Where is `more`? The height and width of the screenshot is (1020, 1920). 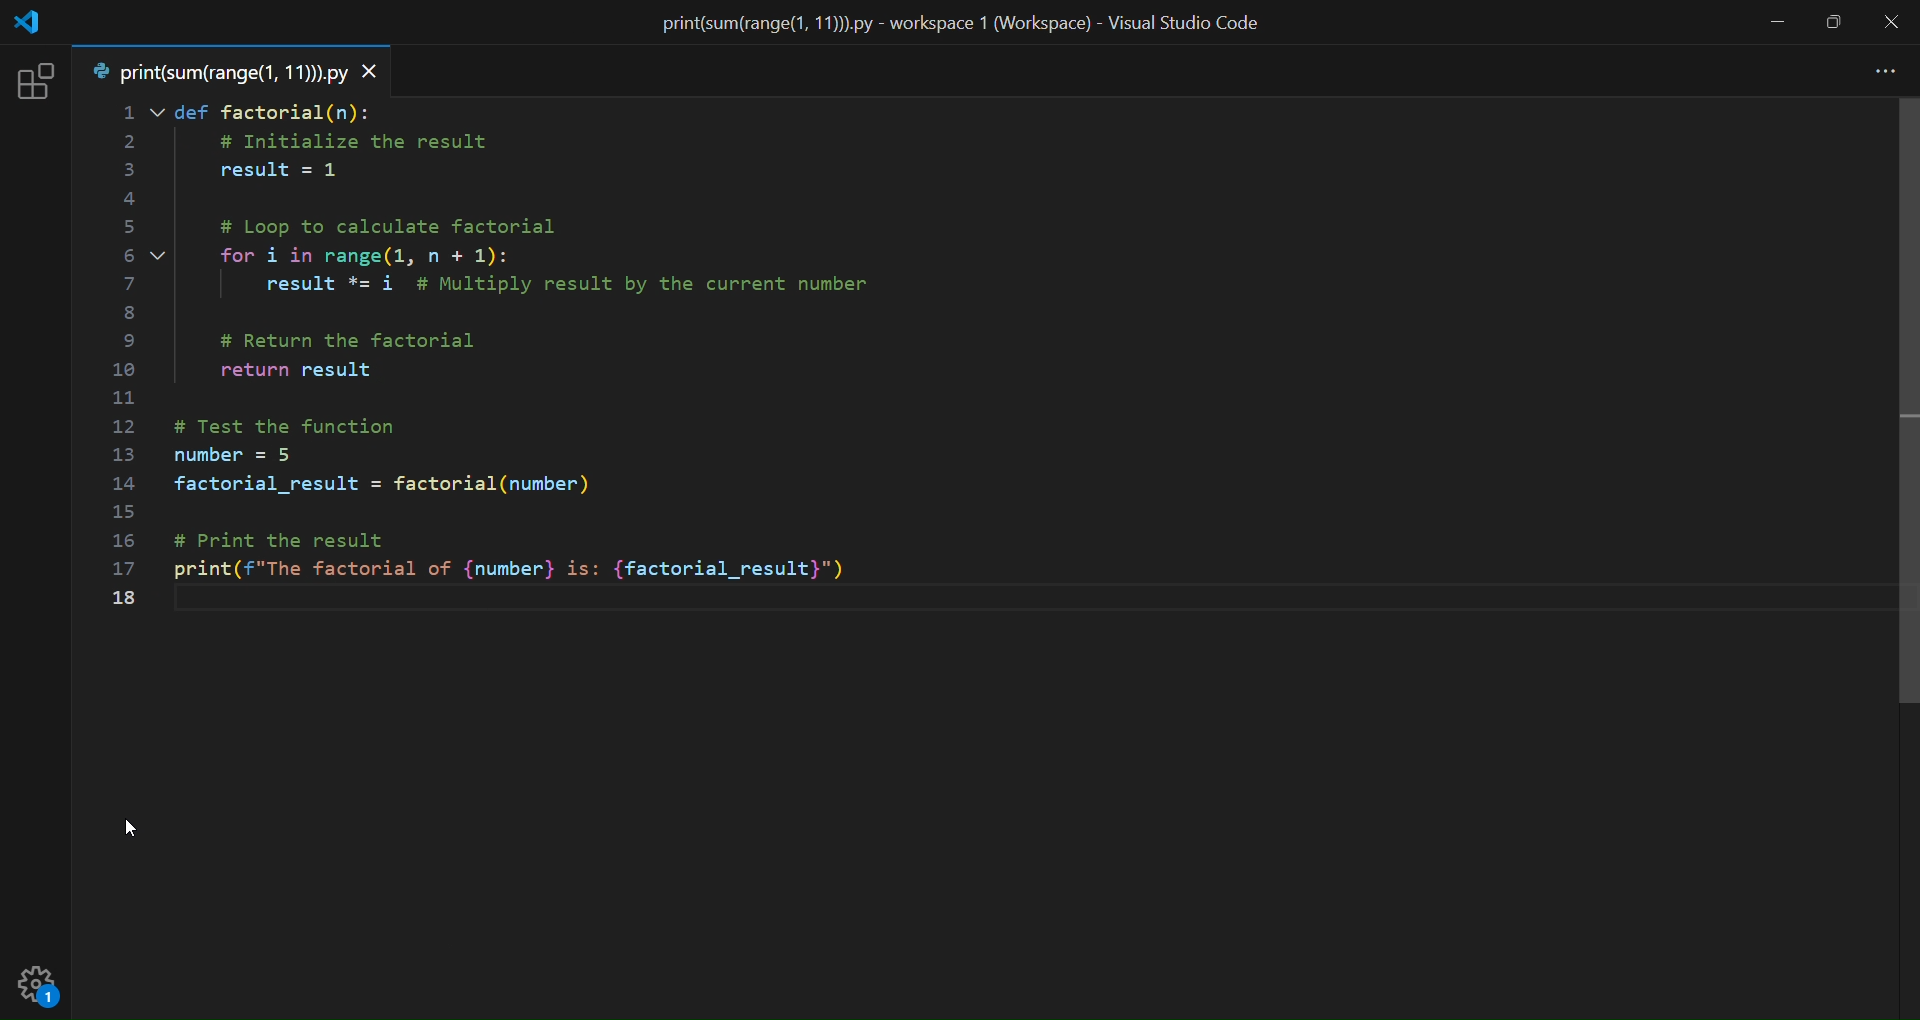
more is located at coordinates (1878, 72).